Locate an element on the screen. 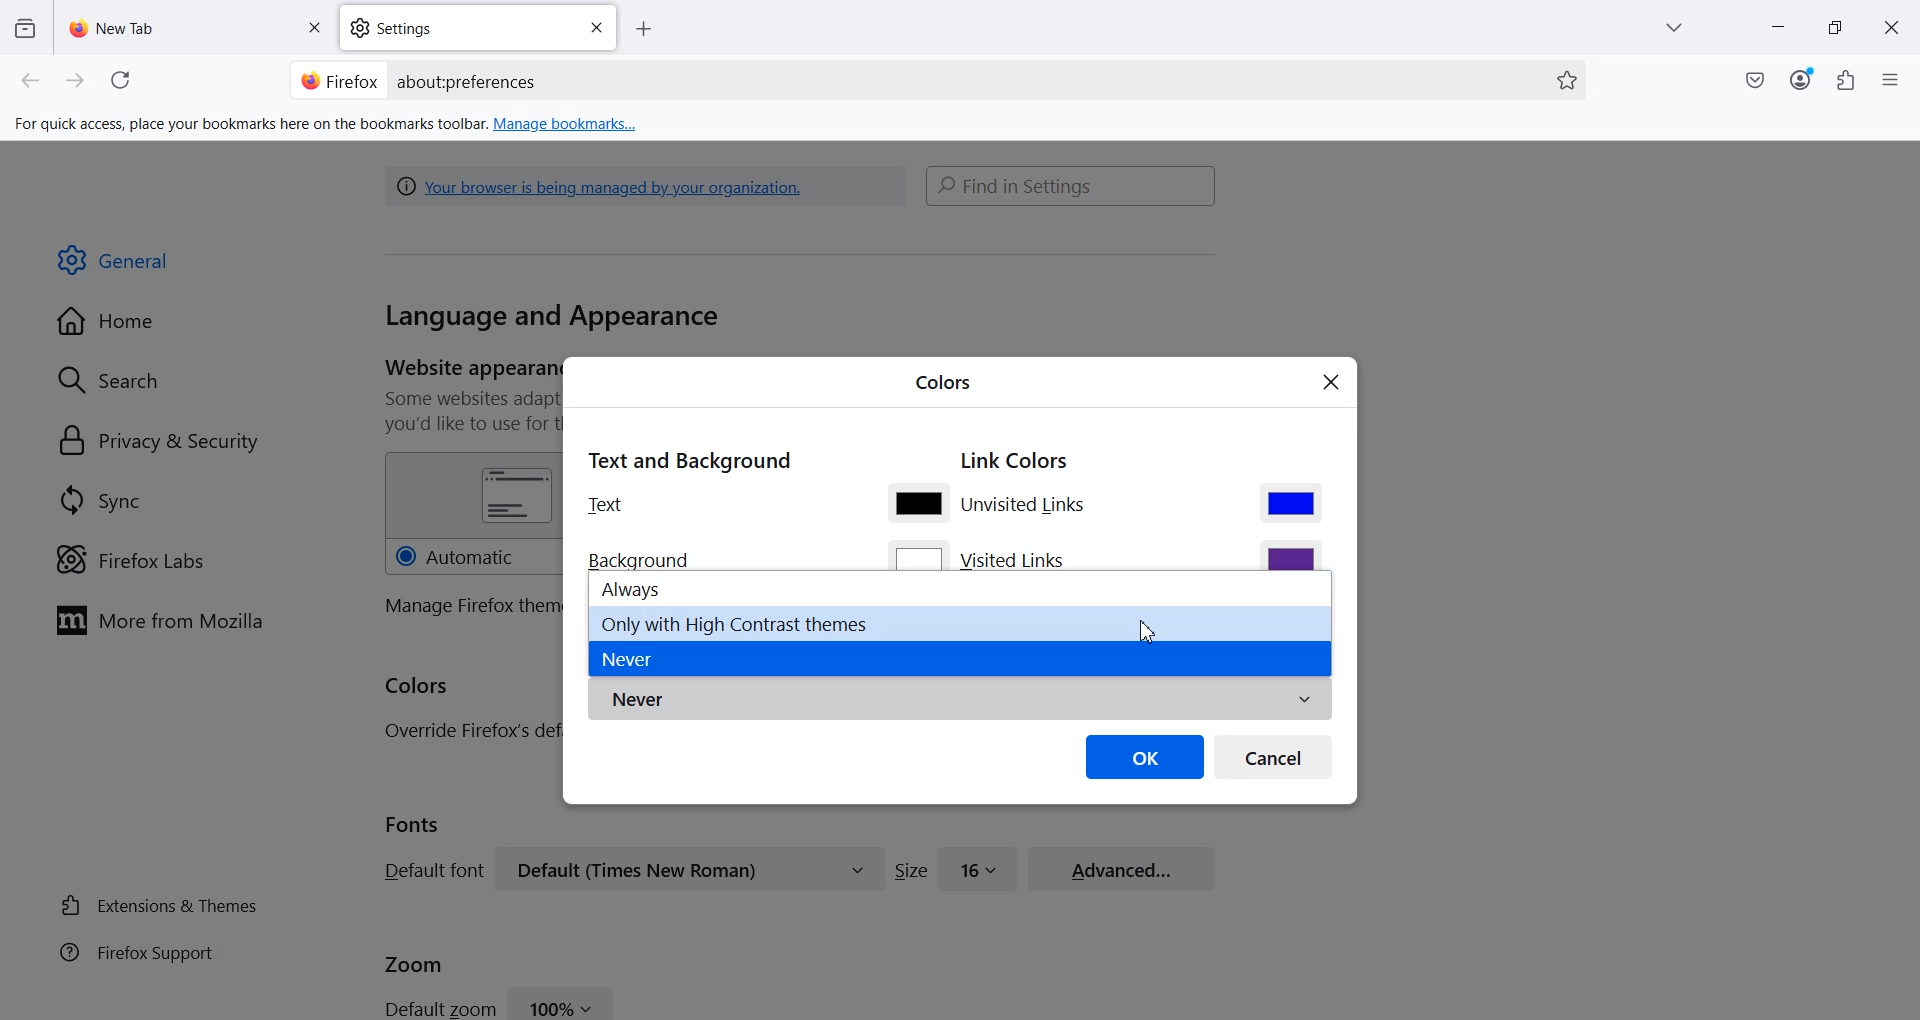 This screenshot has width=1920, height=1020. 100% is located at coordinates (562, 1002).